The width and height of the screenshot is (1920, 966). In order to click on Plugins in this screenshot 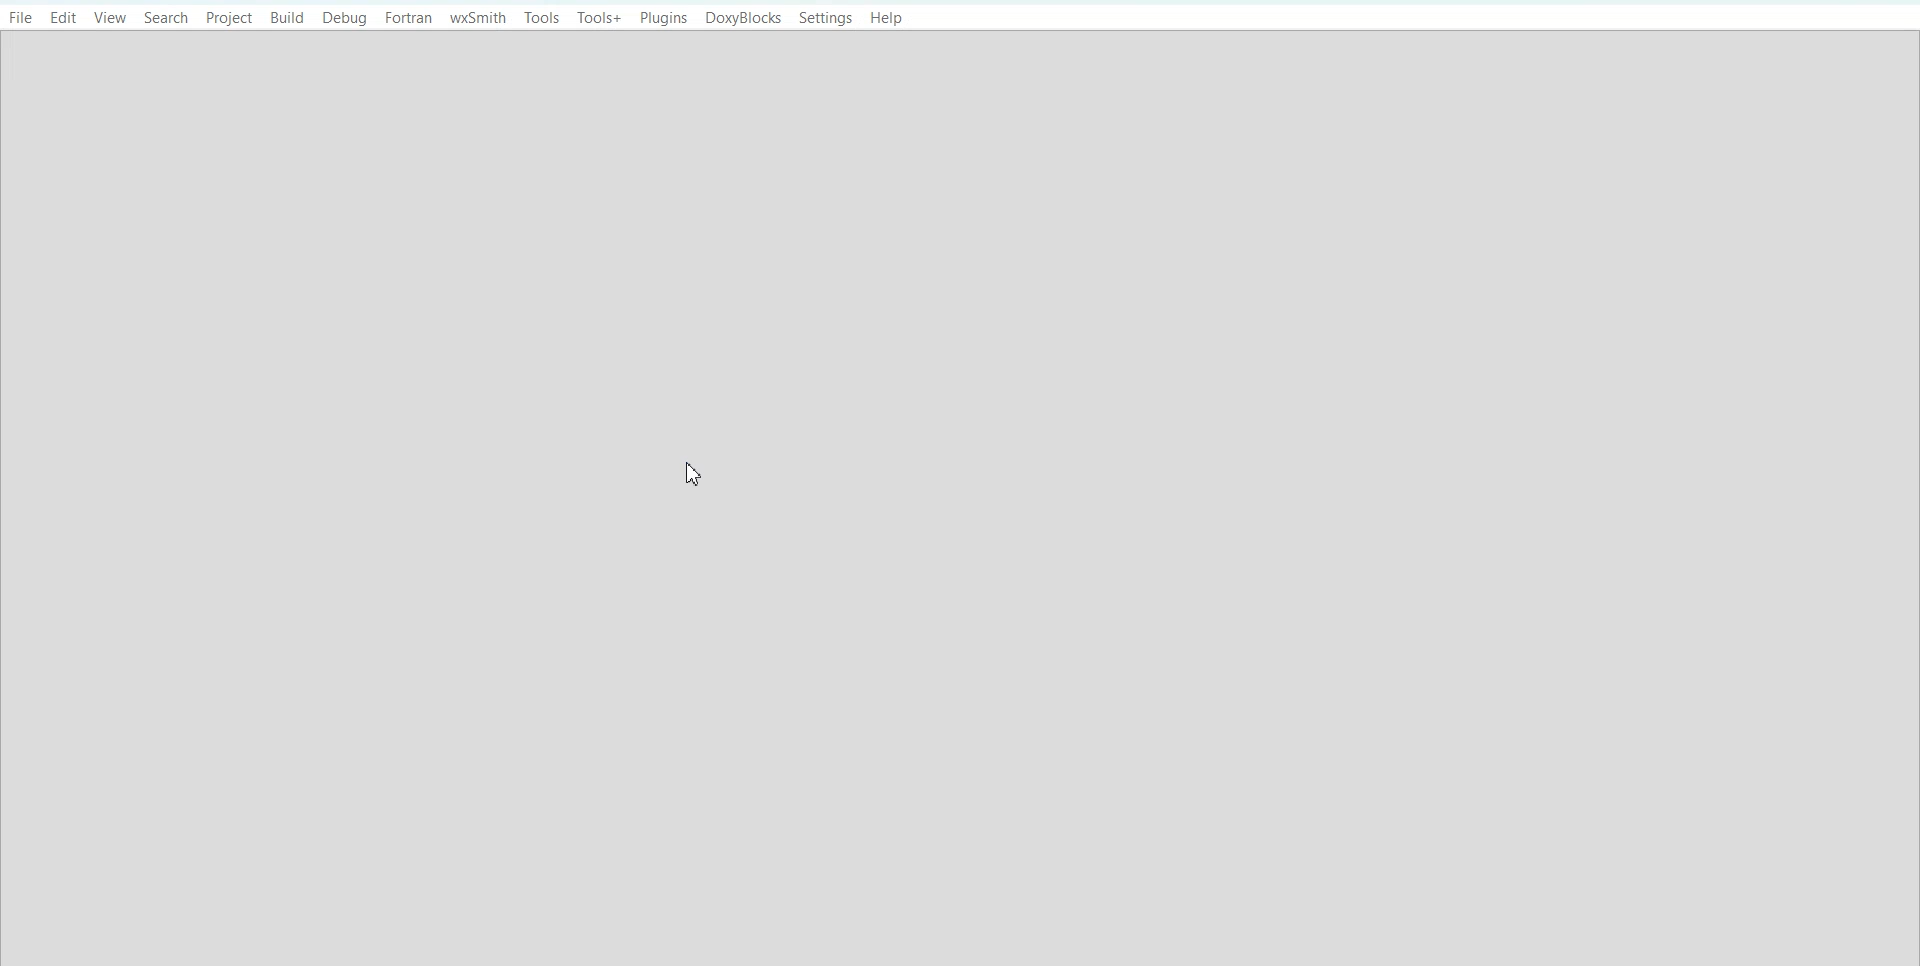, I will do `click(665, 18)`.